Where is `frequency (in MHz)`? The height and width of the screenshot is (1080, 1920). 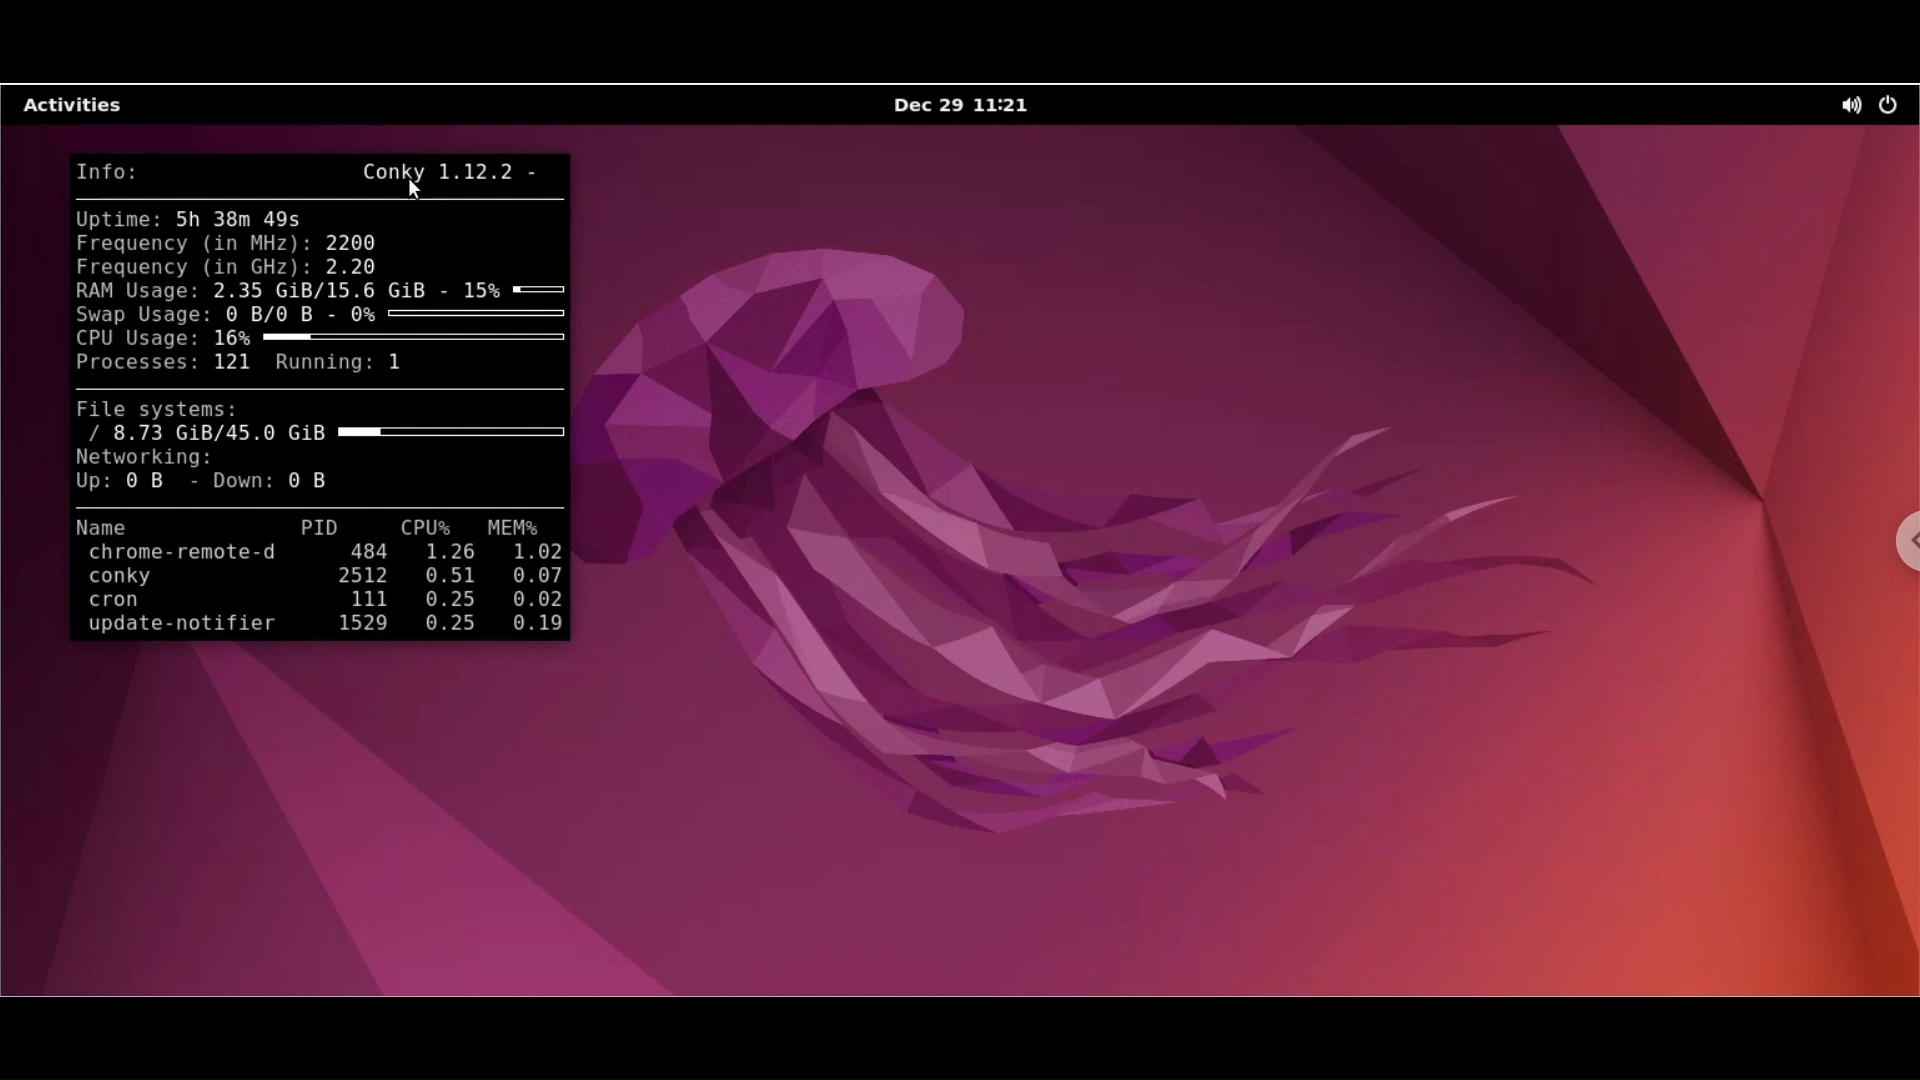
frequency (in MHz) is located at coordinates (193, 243).